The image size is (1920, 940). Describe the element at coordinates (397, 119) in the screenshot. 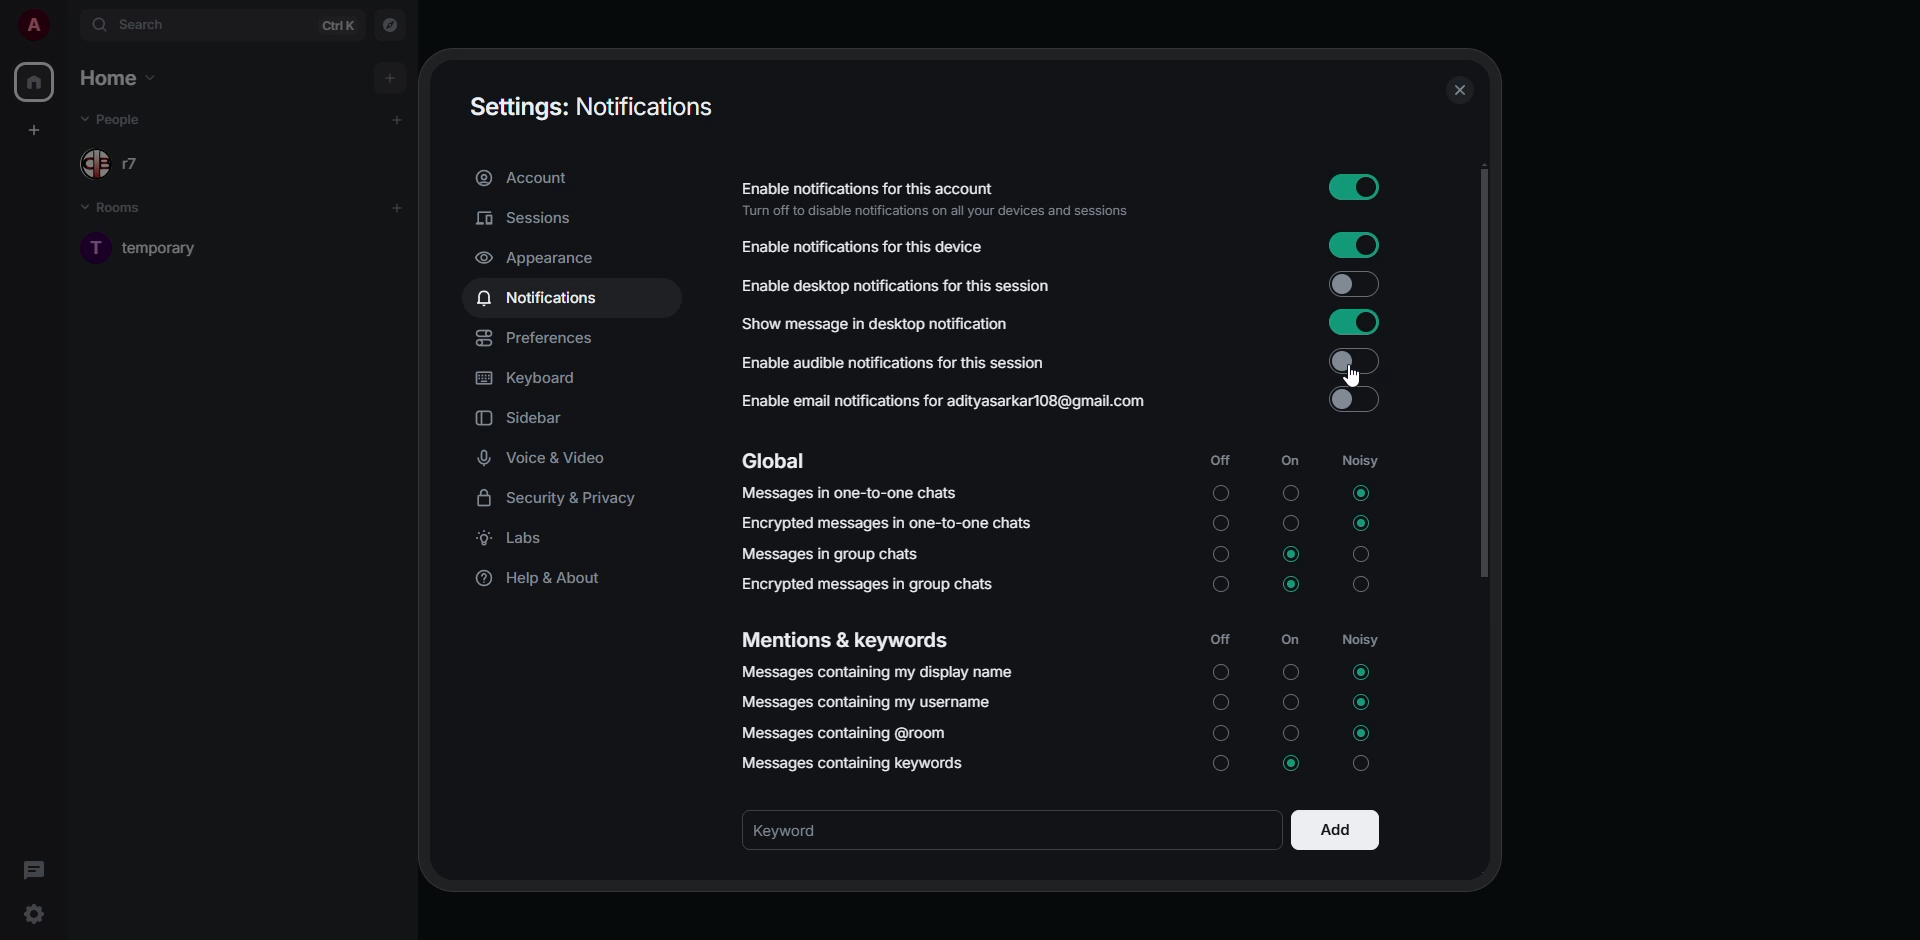

I see `add` at that location.